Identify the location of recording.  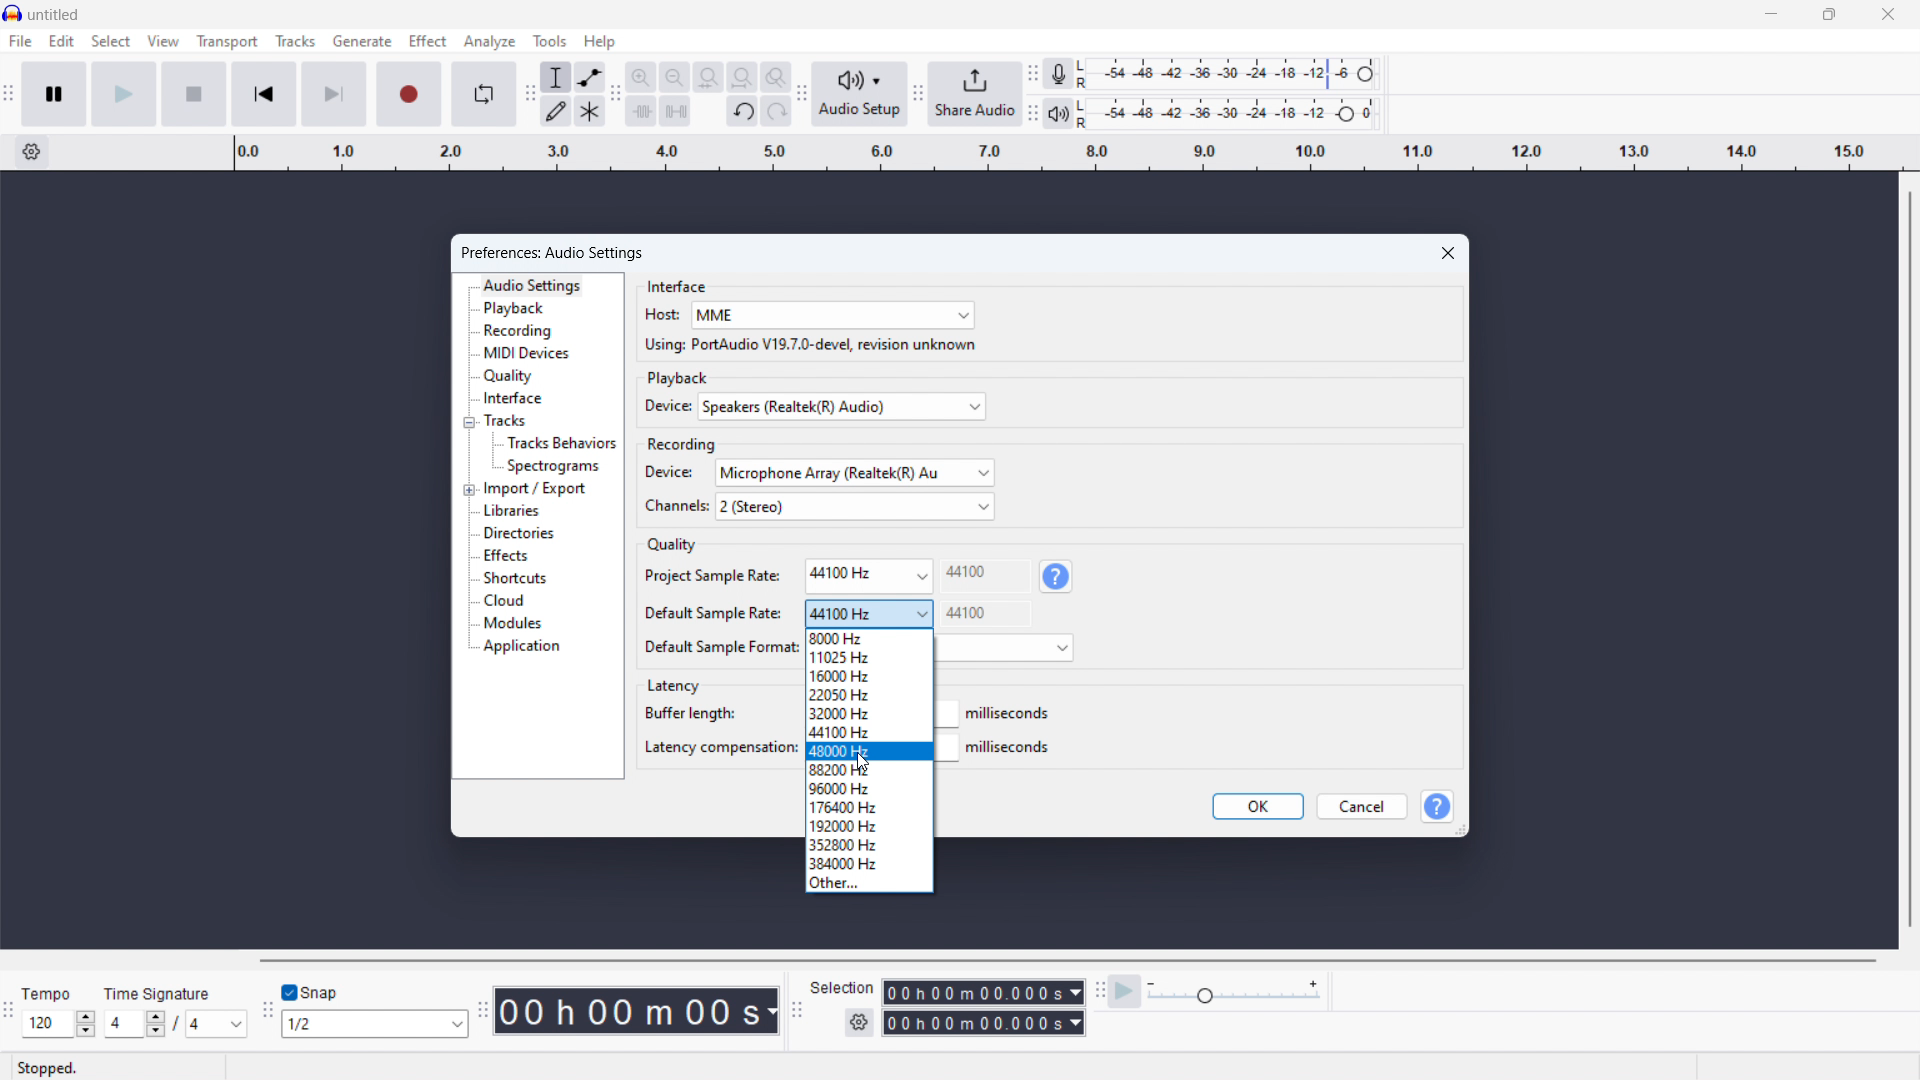
(684, 443).